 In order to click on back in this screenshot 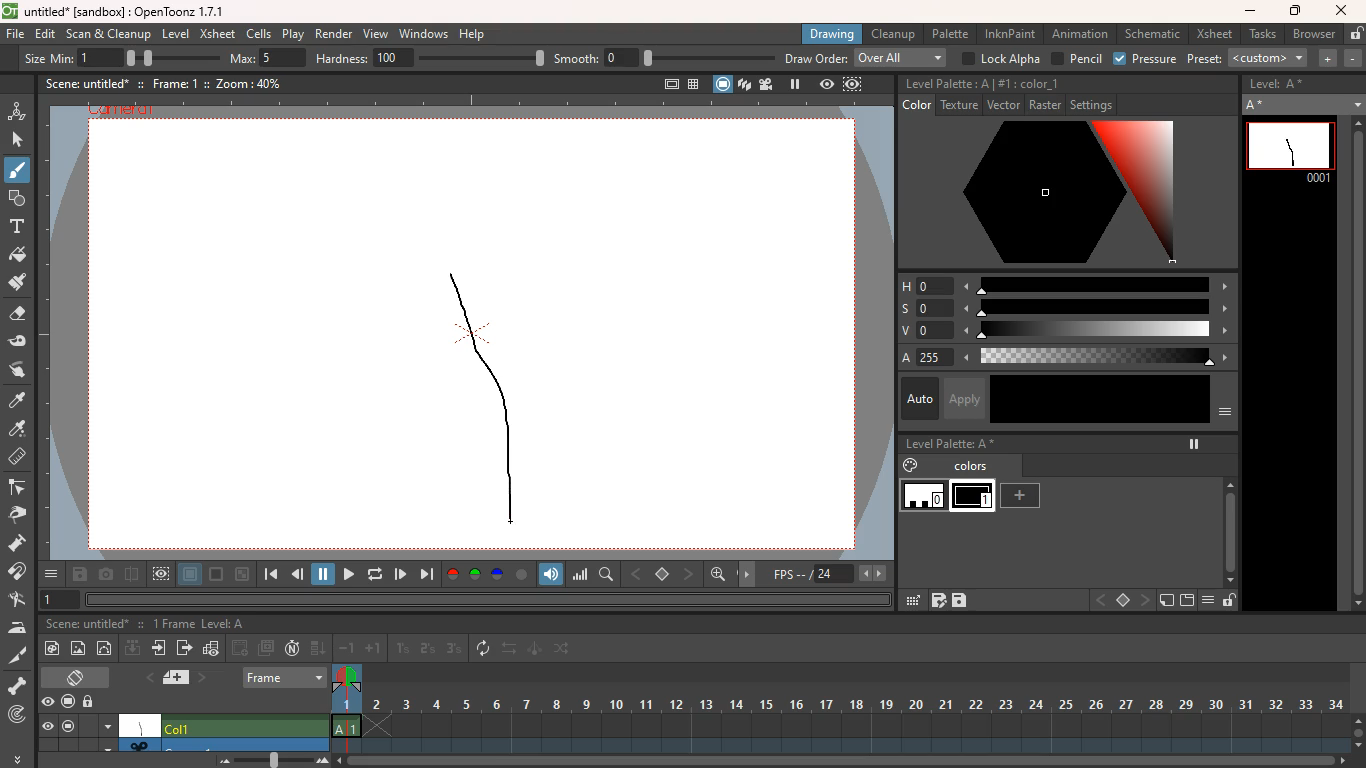, I will do `click(638, 572)`.